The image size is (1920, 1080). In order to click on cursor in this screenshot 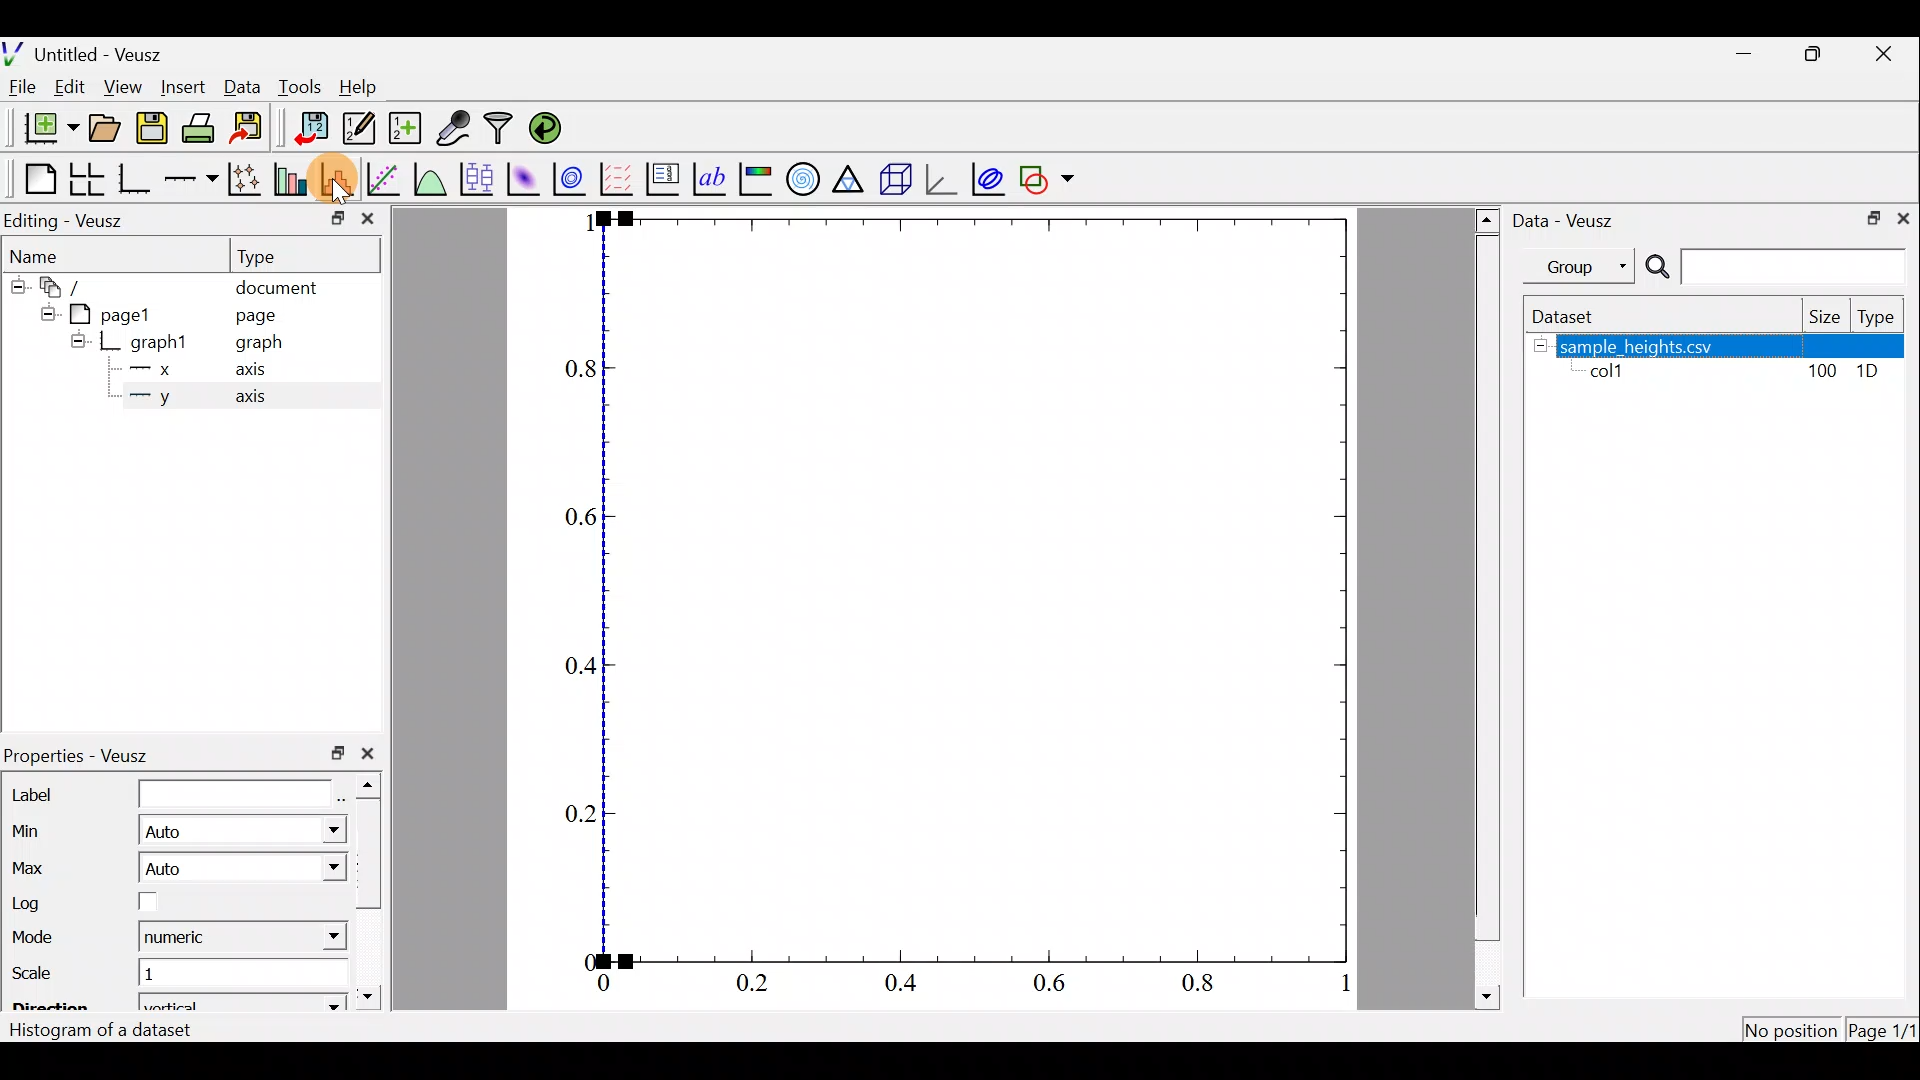, I will do `click(343, 184)`.